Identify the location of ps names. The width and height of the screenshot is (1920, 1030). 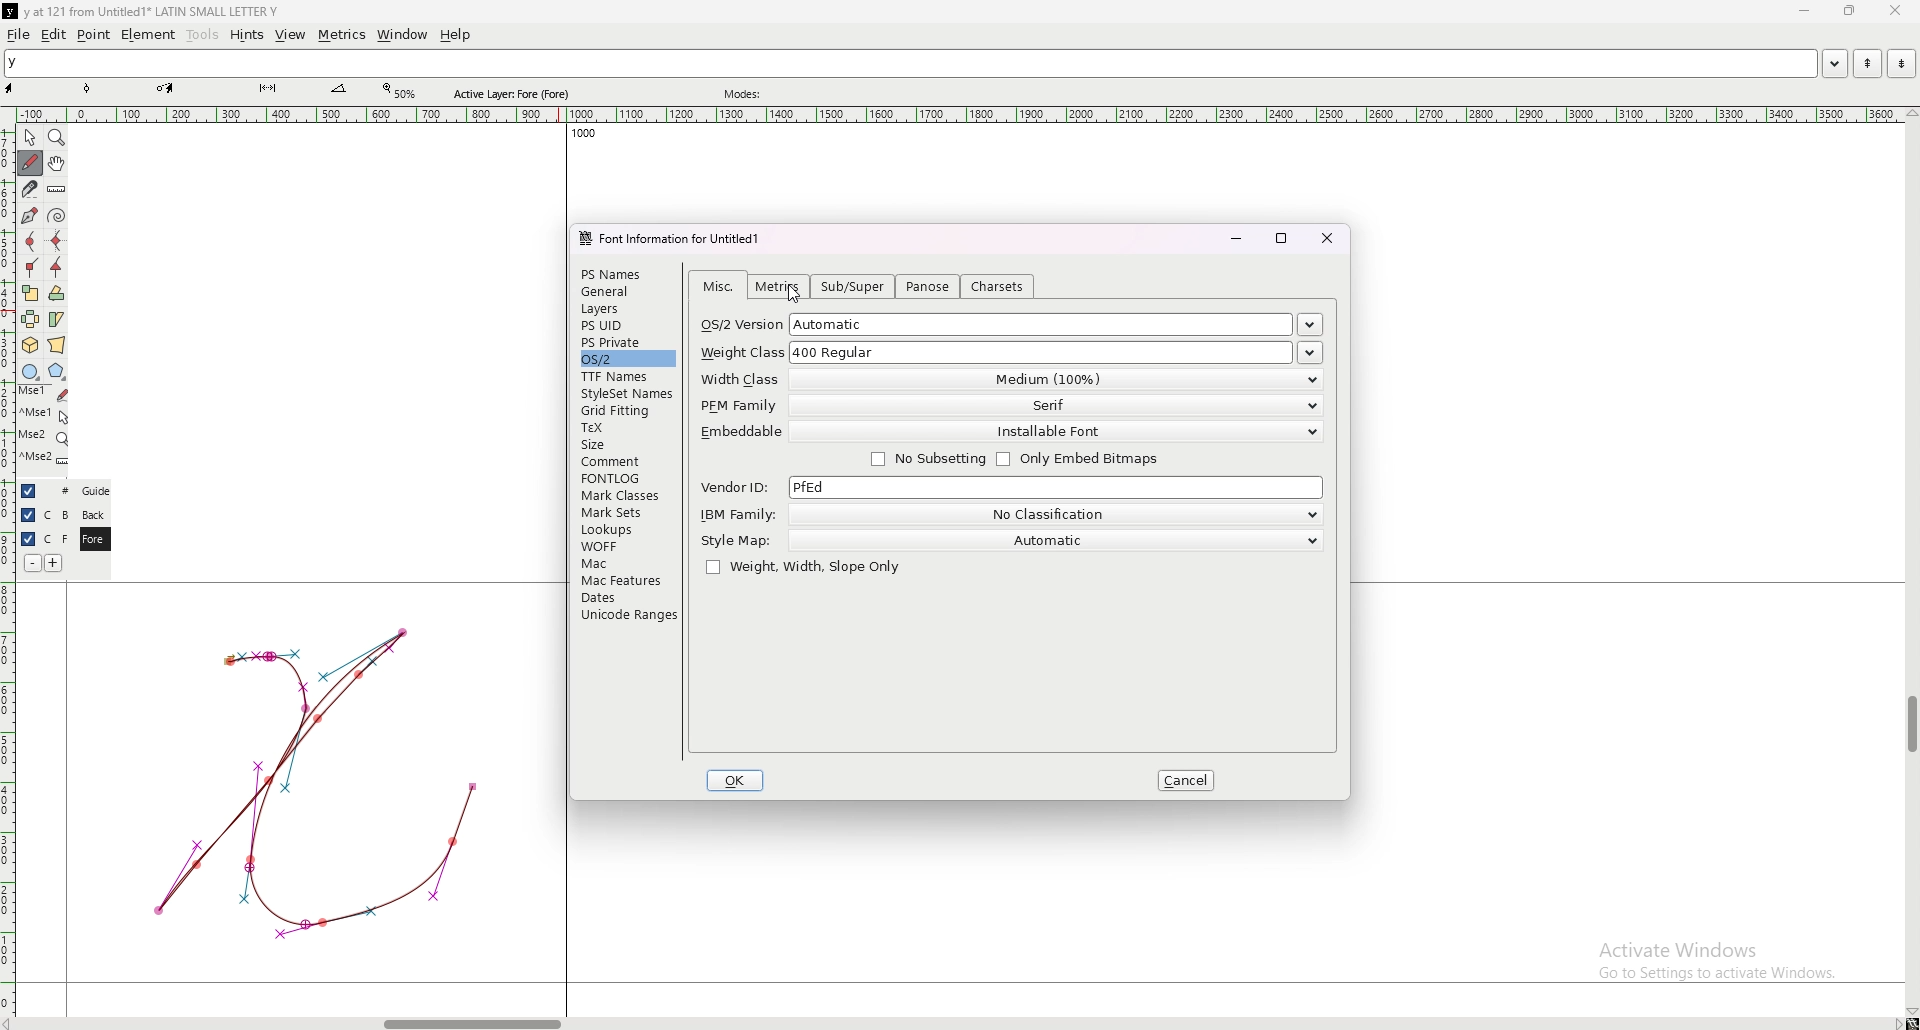
(625, 273).